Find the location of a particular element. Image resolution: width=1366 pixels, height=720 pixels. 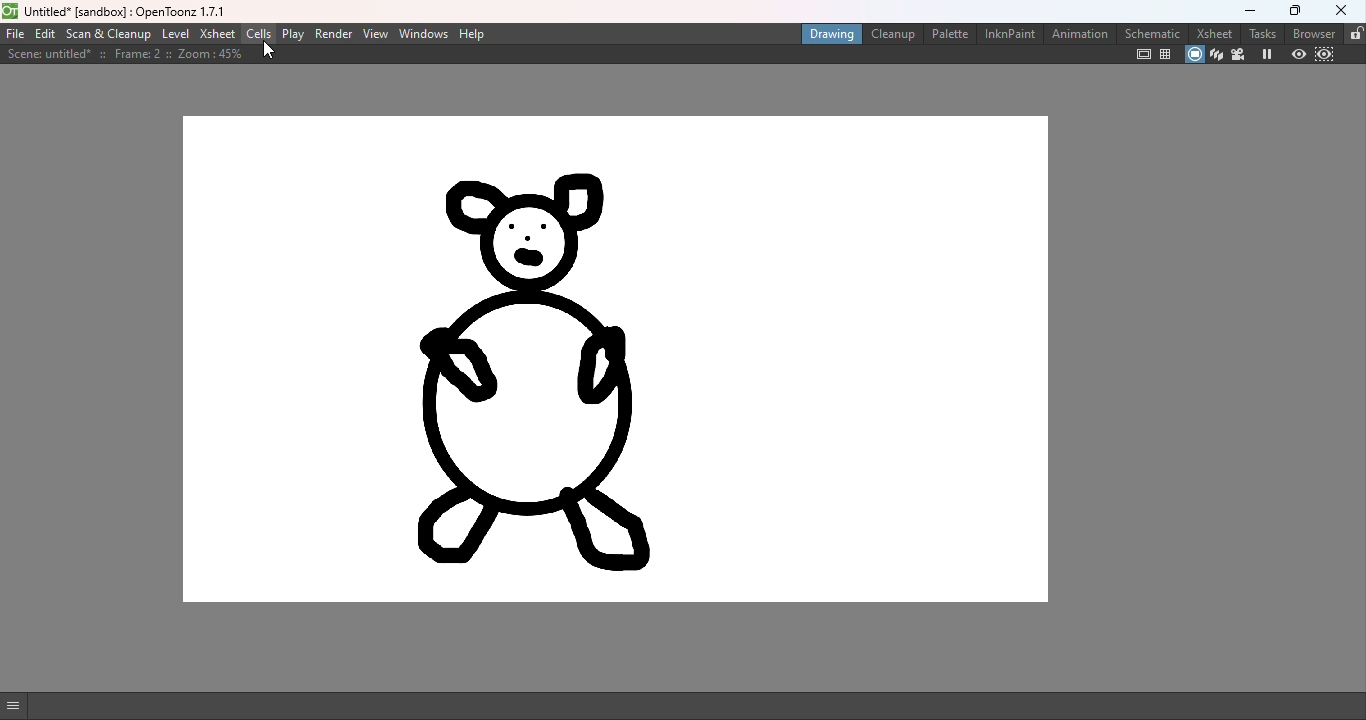

Field guide is located at coordinates (1168, 54).